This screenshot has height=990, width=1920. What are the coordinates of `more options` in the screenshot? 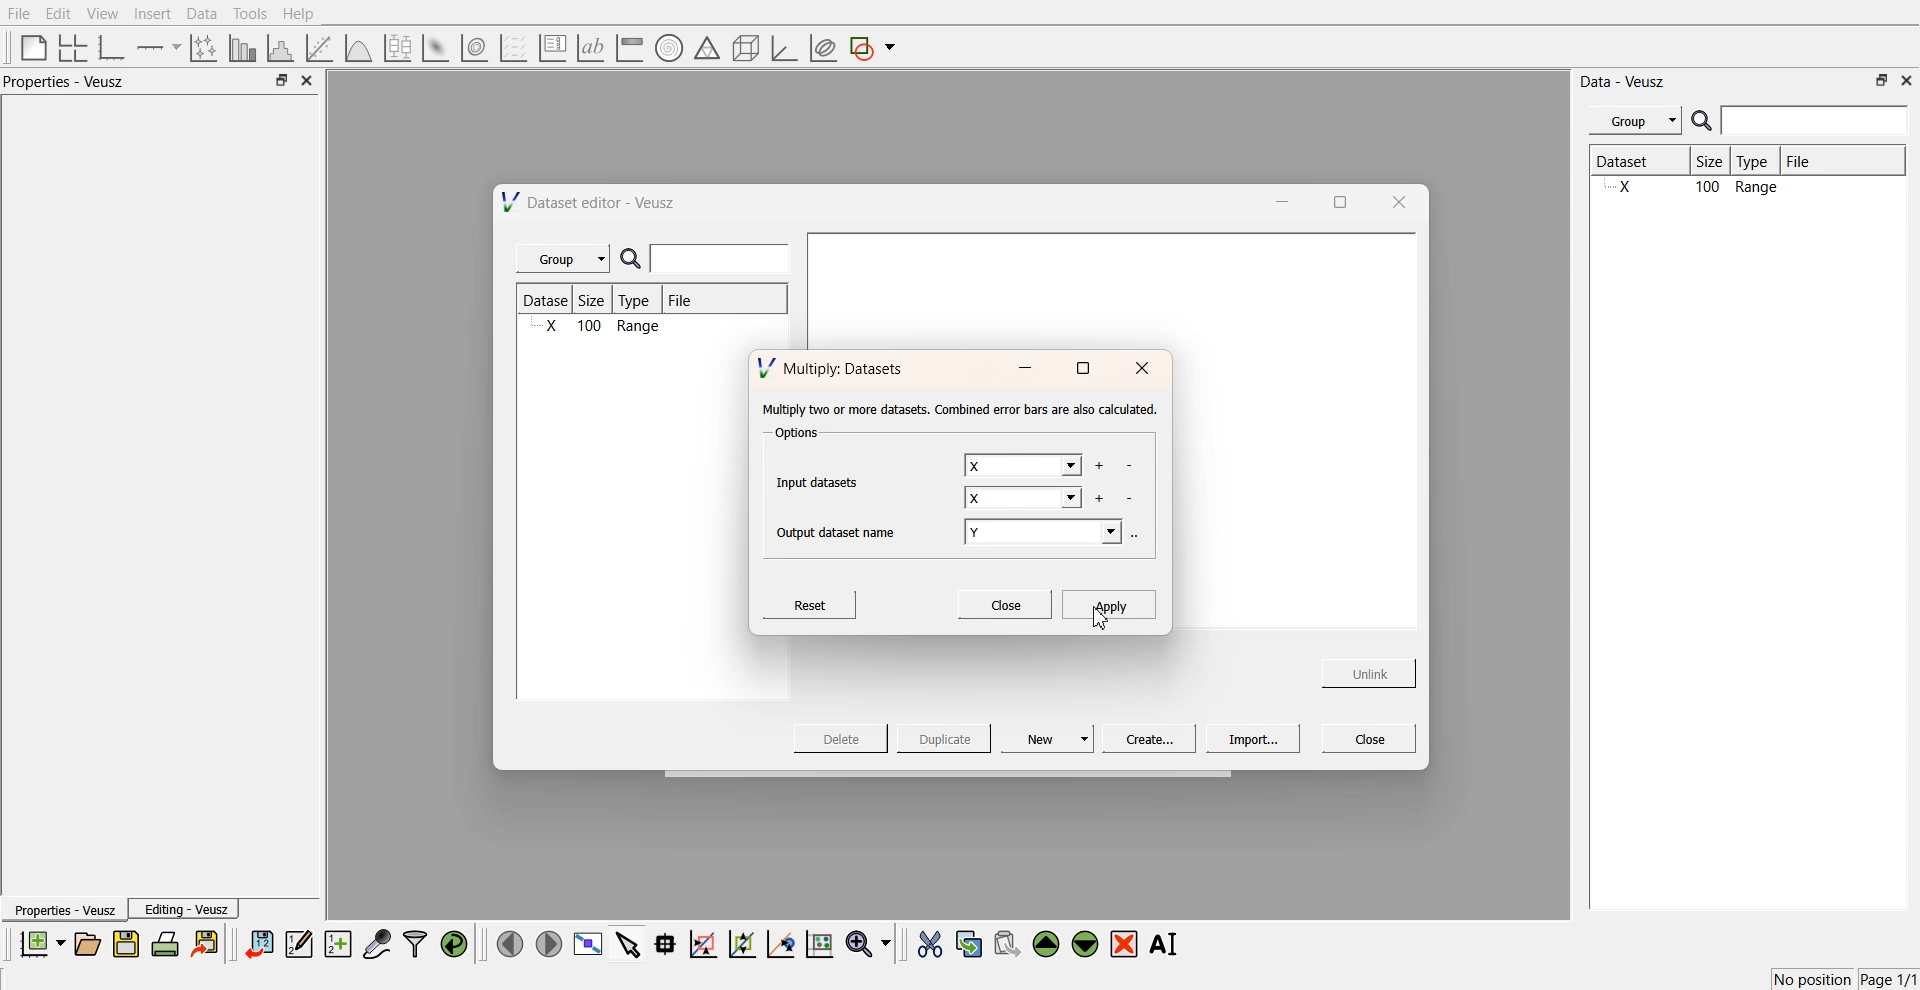 It's located at (1140, 534).